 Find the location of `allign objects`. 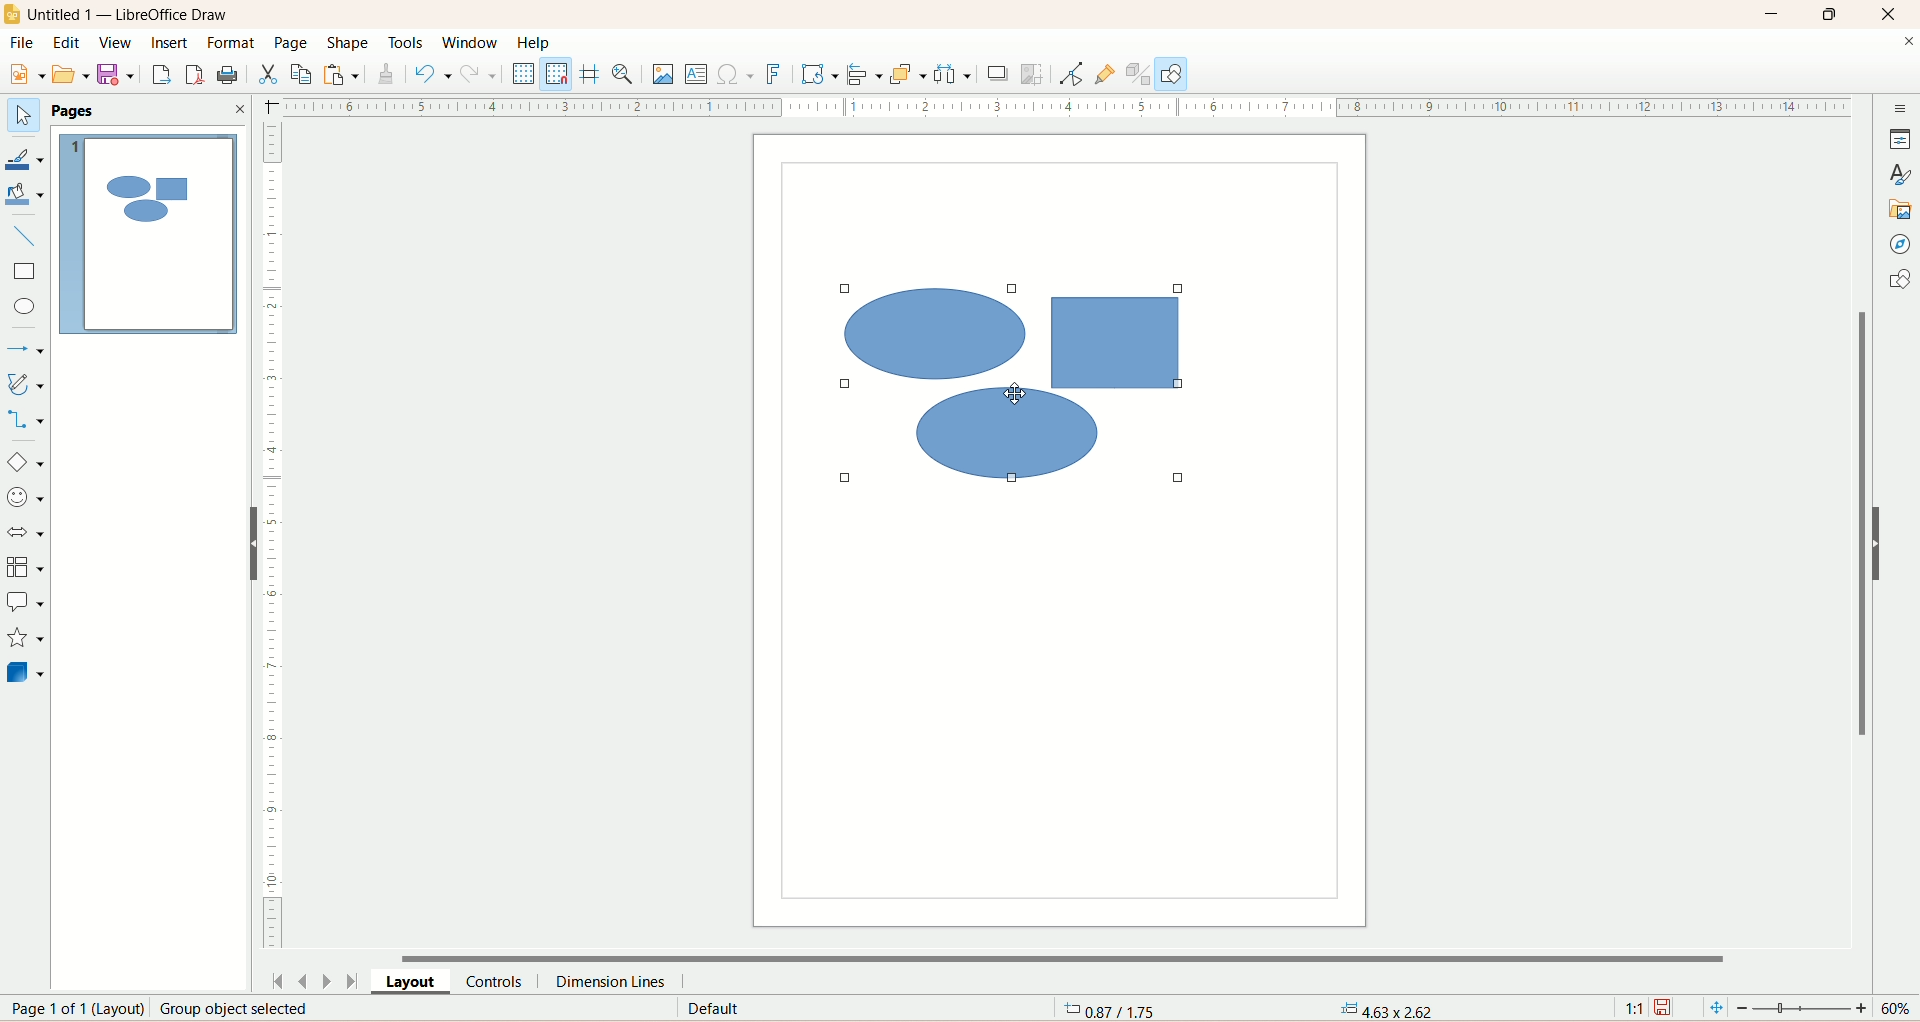

allign objects is located at coordinates (863, 72).